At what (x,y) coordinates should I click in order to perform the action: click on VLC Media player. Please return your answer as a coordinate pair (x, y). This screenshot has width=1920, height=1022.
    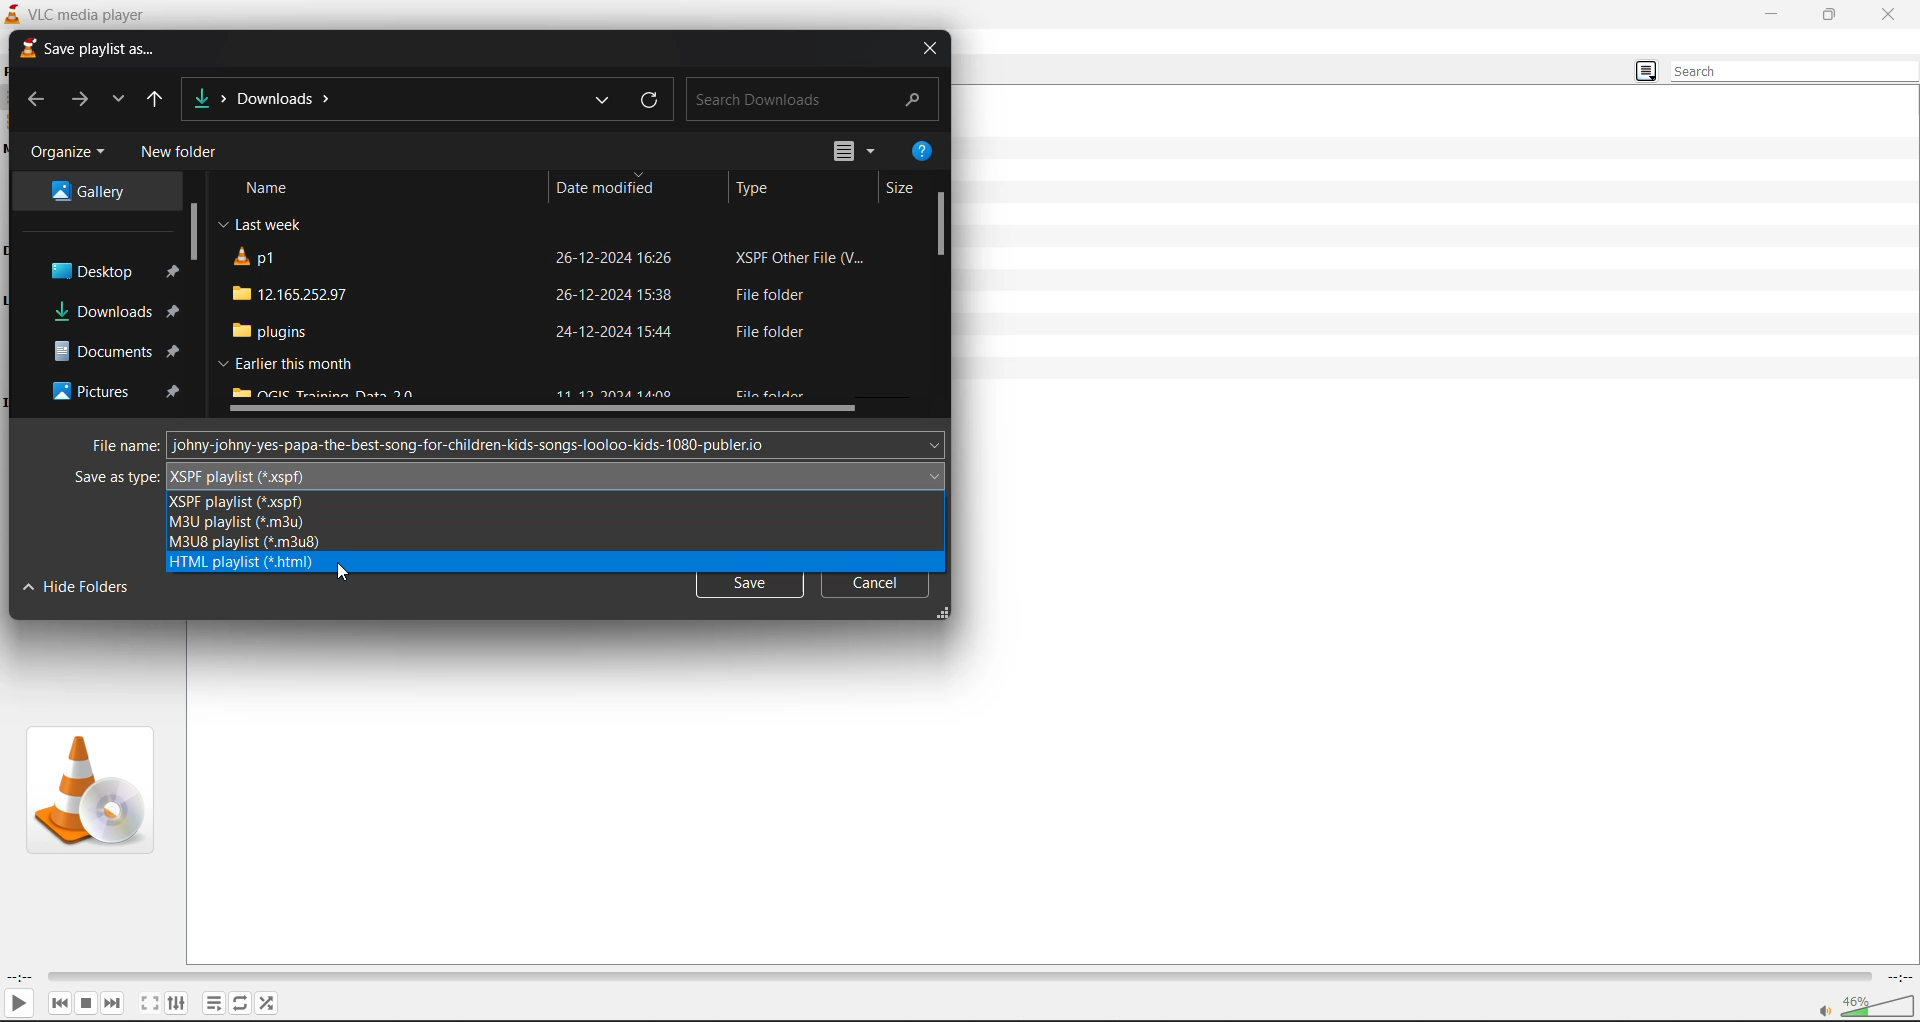
    Looking at the image, I should click on (73, 13).